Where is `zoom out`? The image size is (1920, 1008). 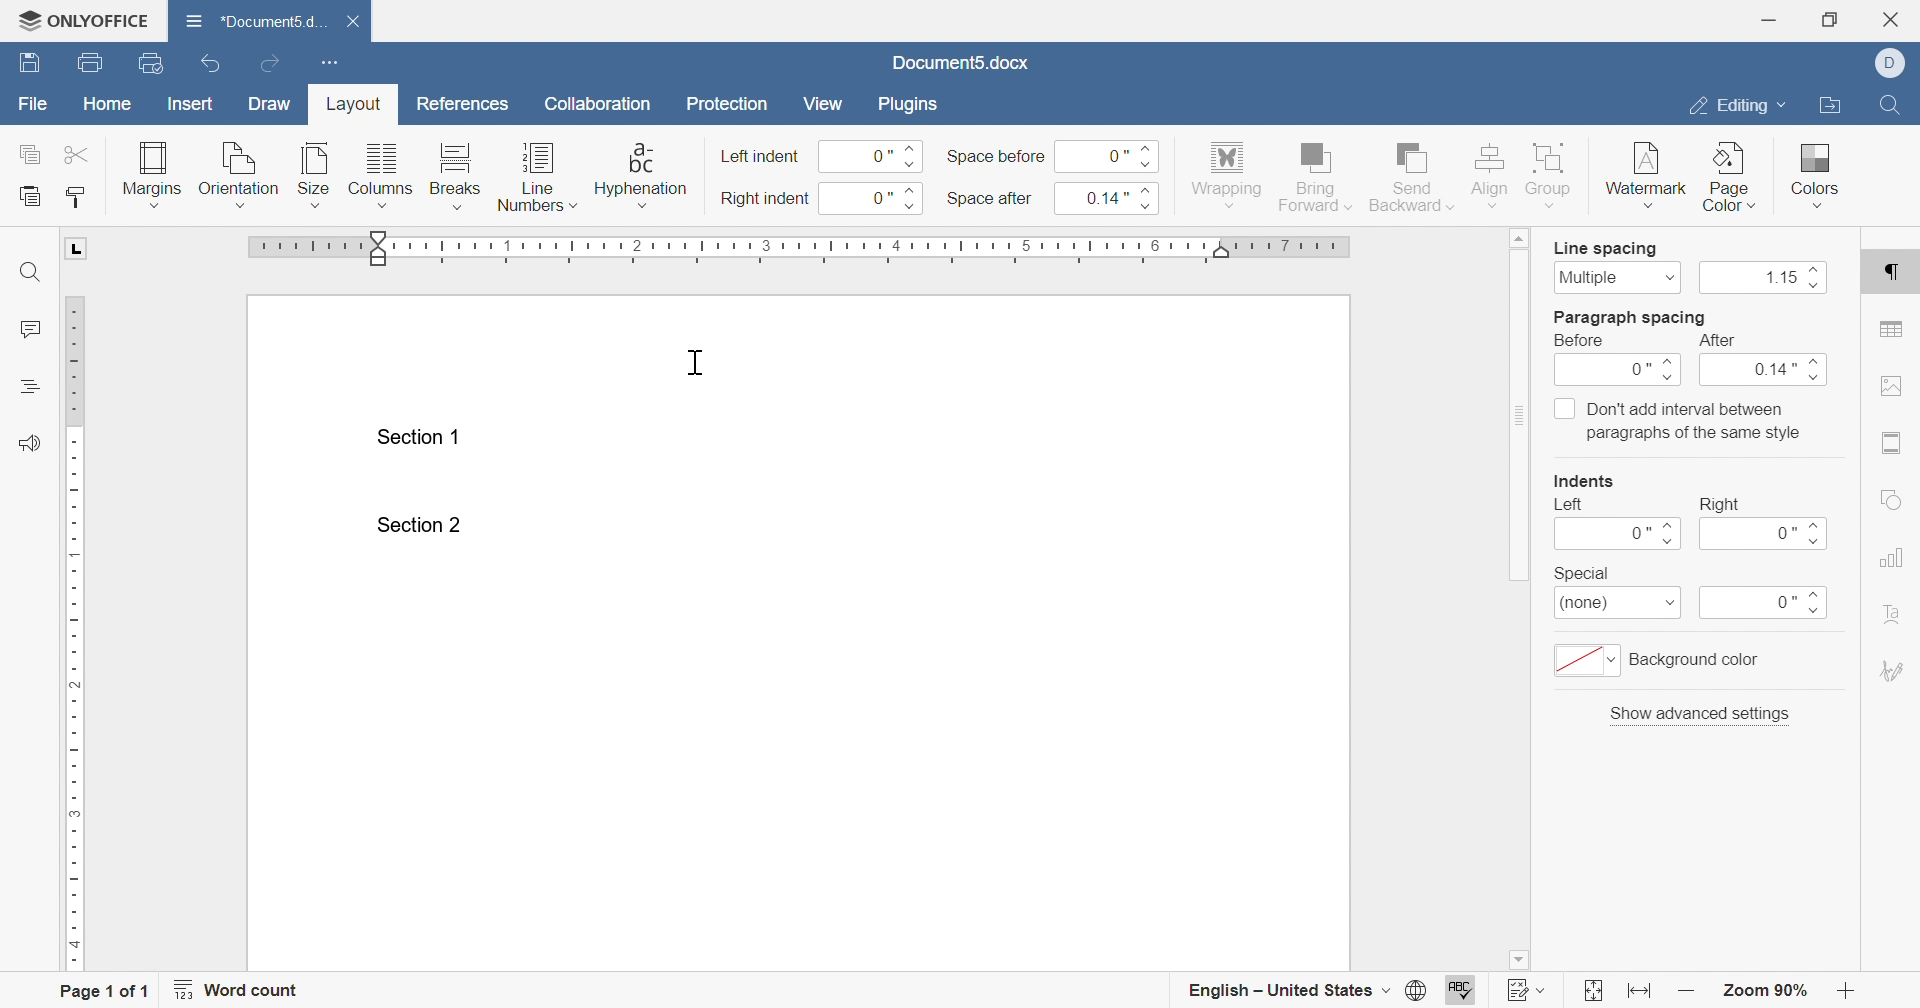
zoom out is located at coordinates (1849, 990).